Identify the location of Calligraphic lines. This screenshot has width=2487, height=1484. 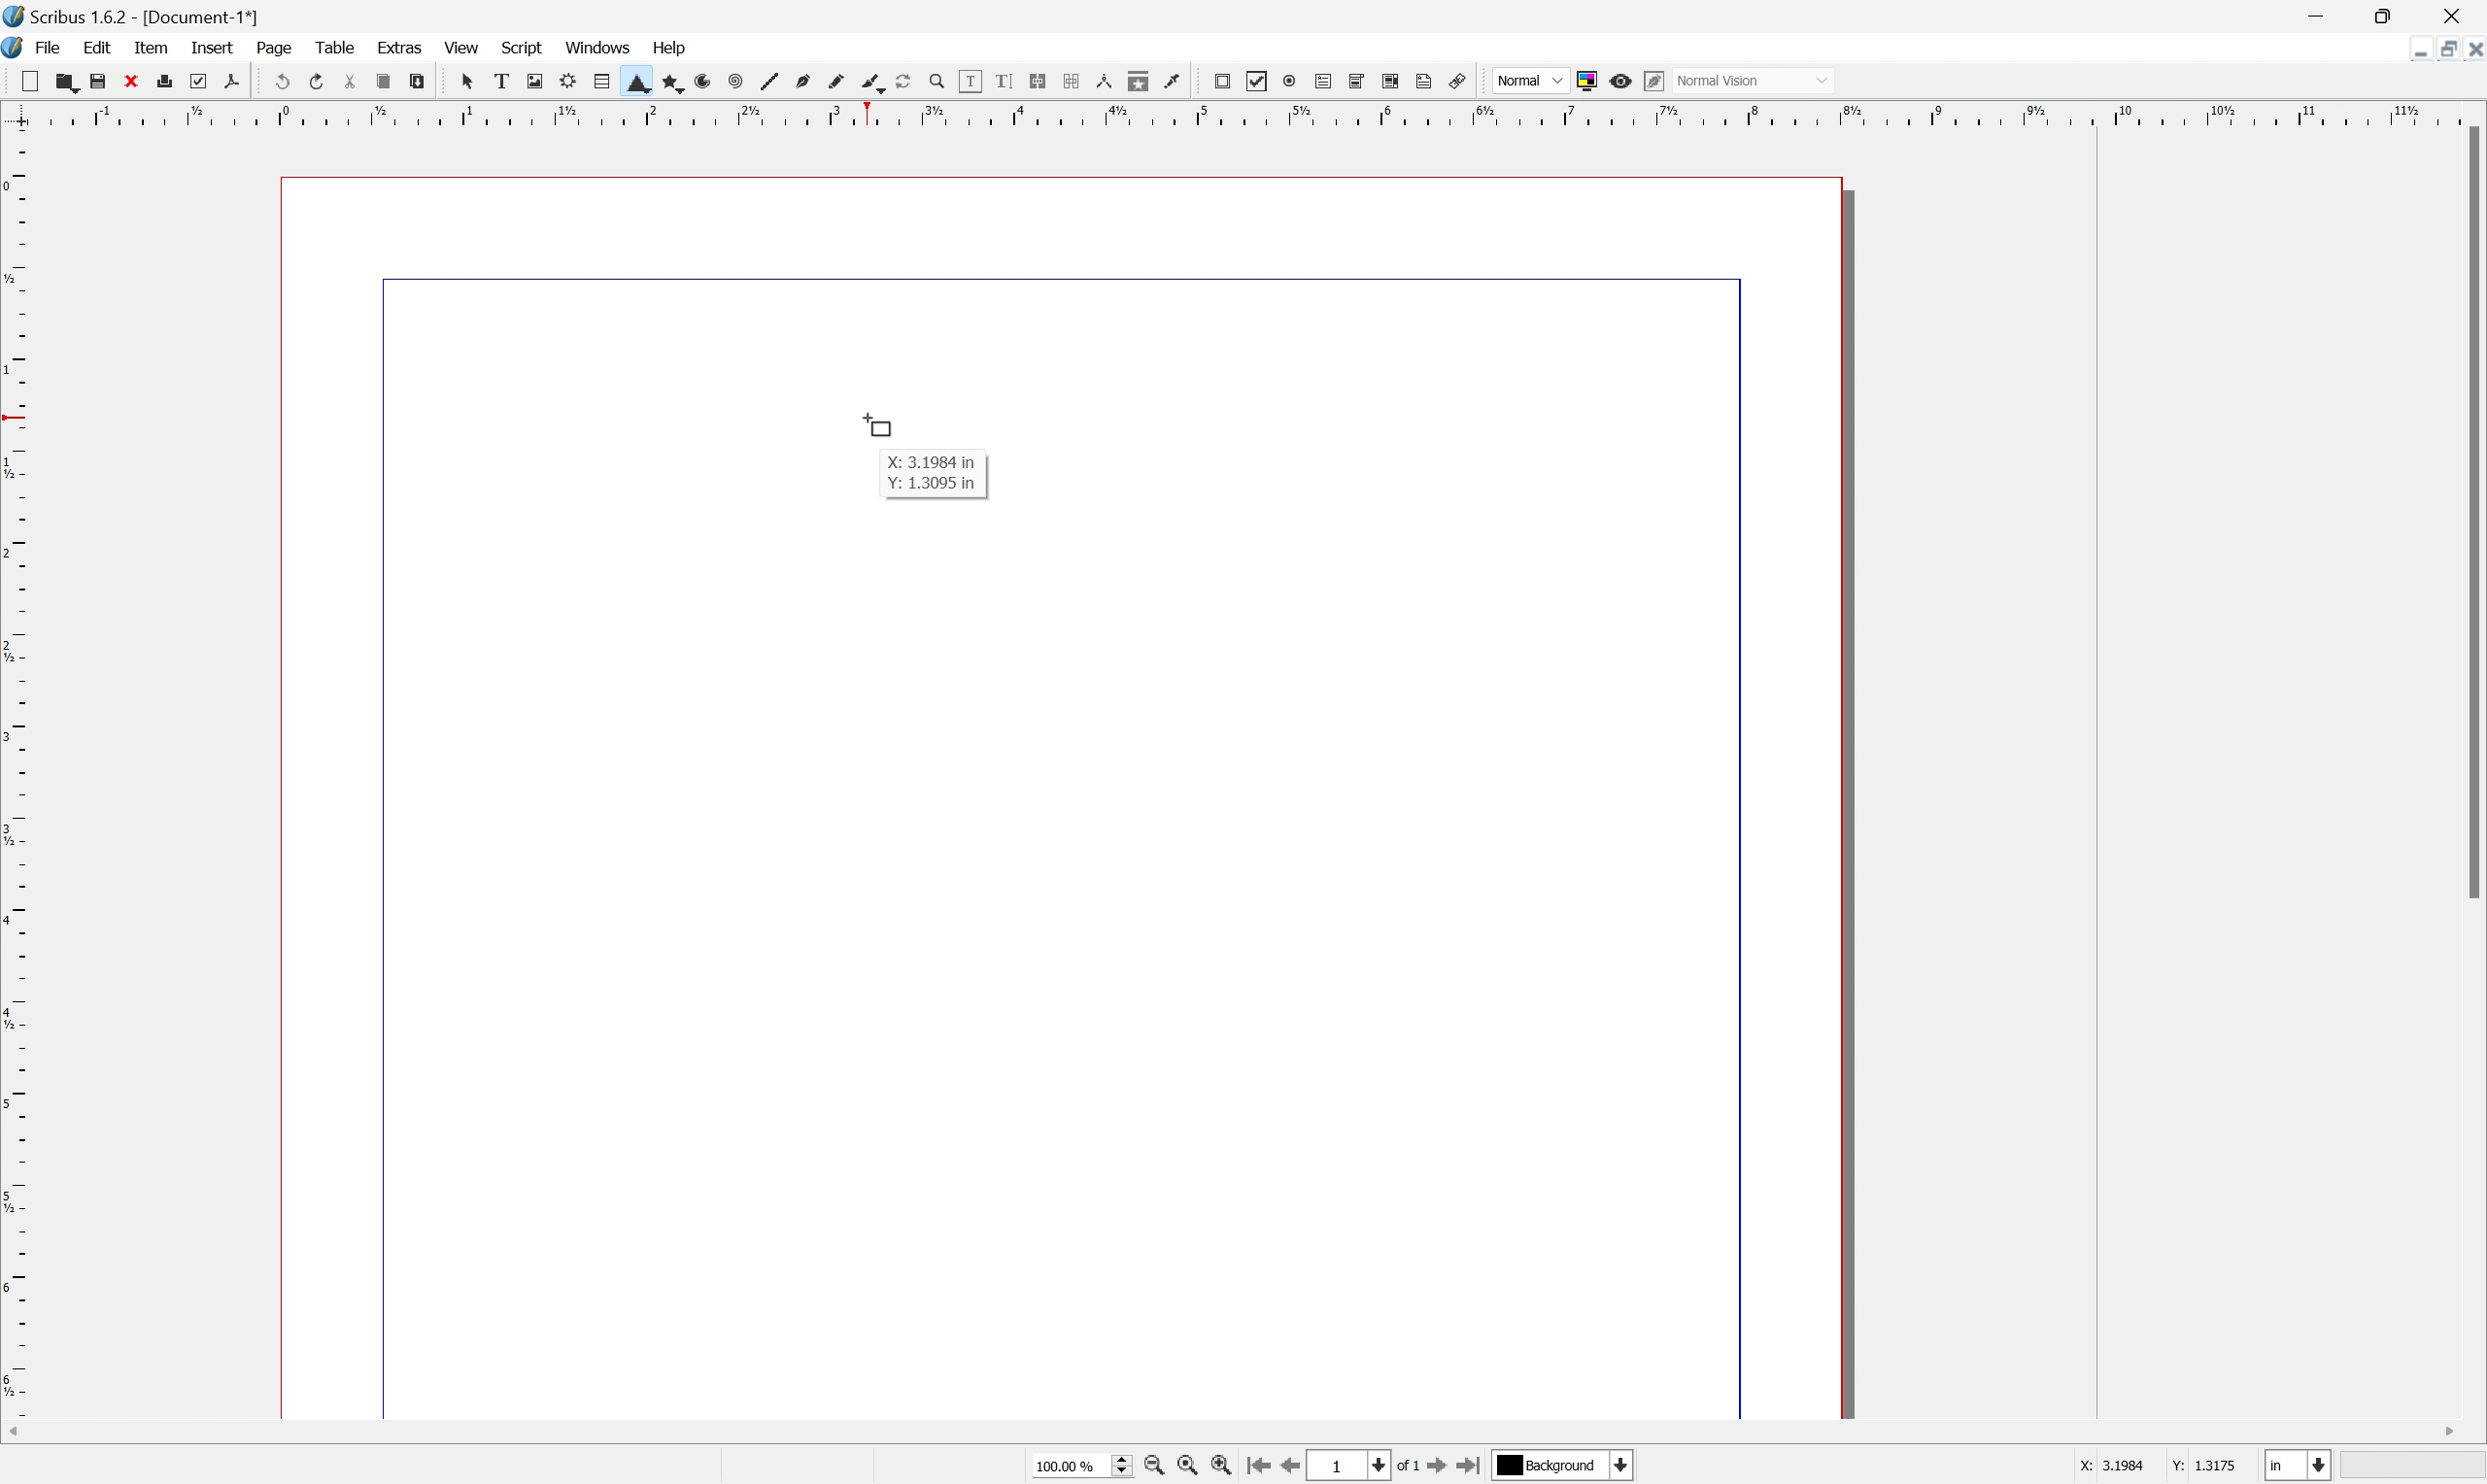
(875, 84).